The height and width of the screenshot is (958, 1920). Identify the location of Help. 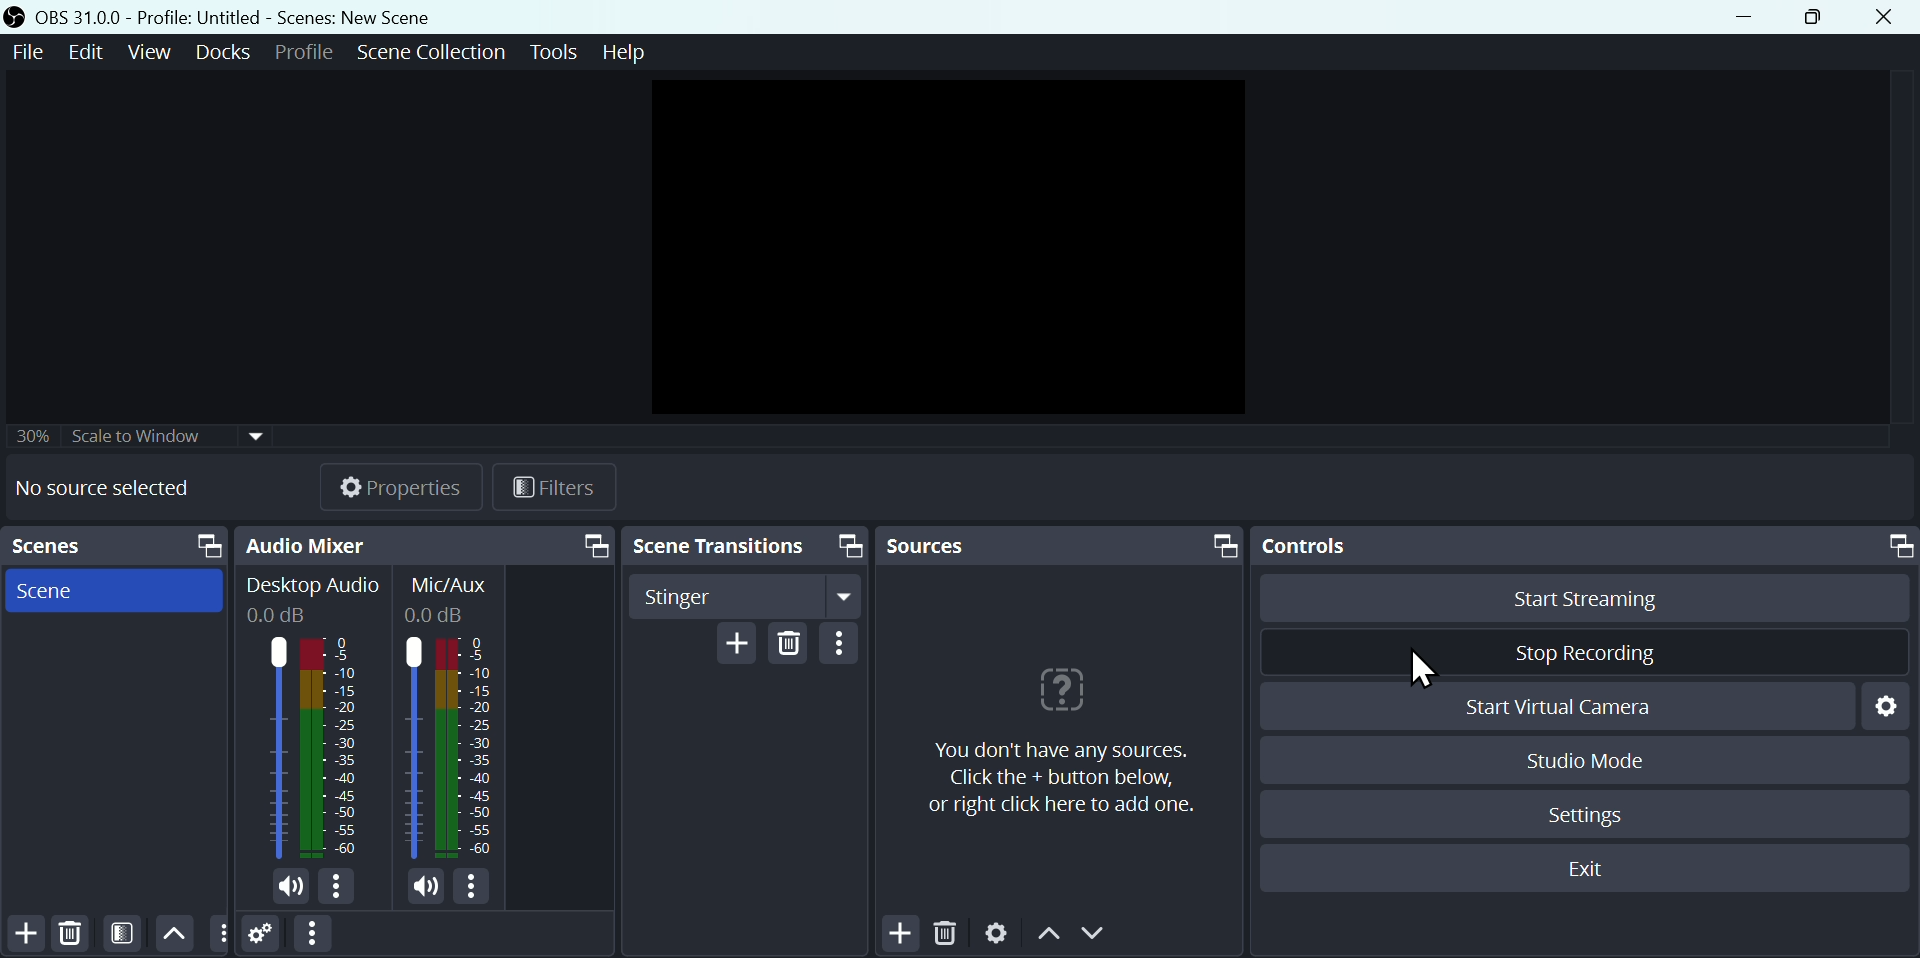
(619, 57).